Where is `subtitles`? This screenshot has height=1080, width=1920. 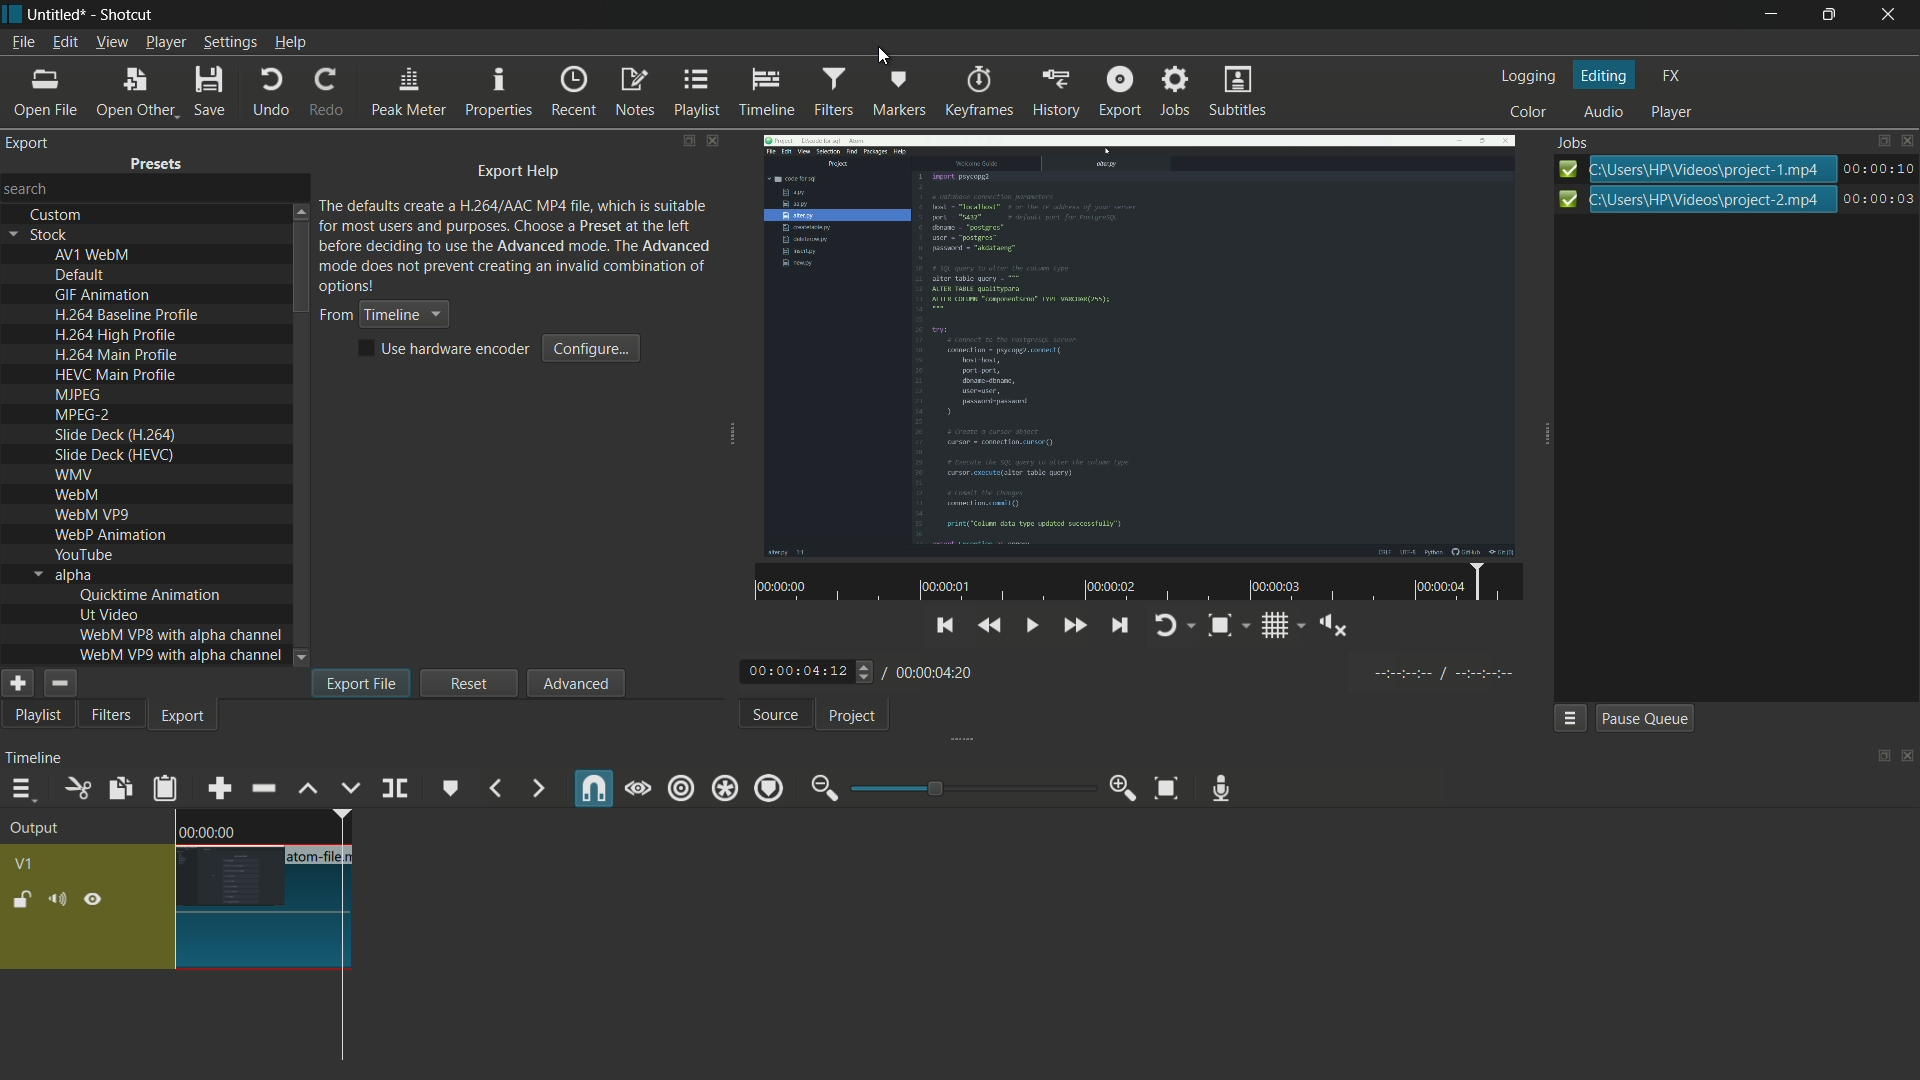 subtitles is located at coordinates (1235, 90).